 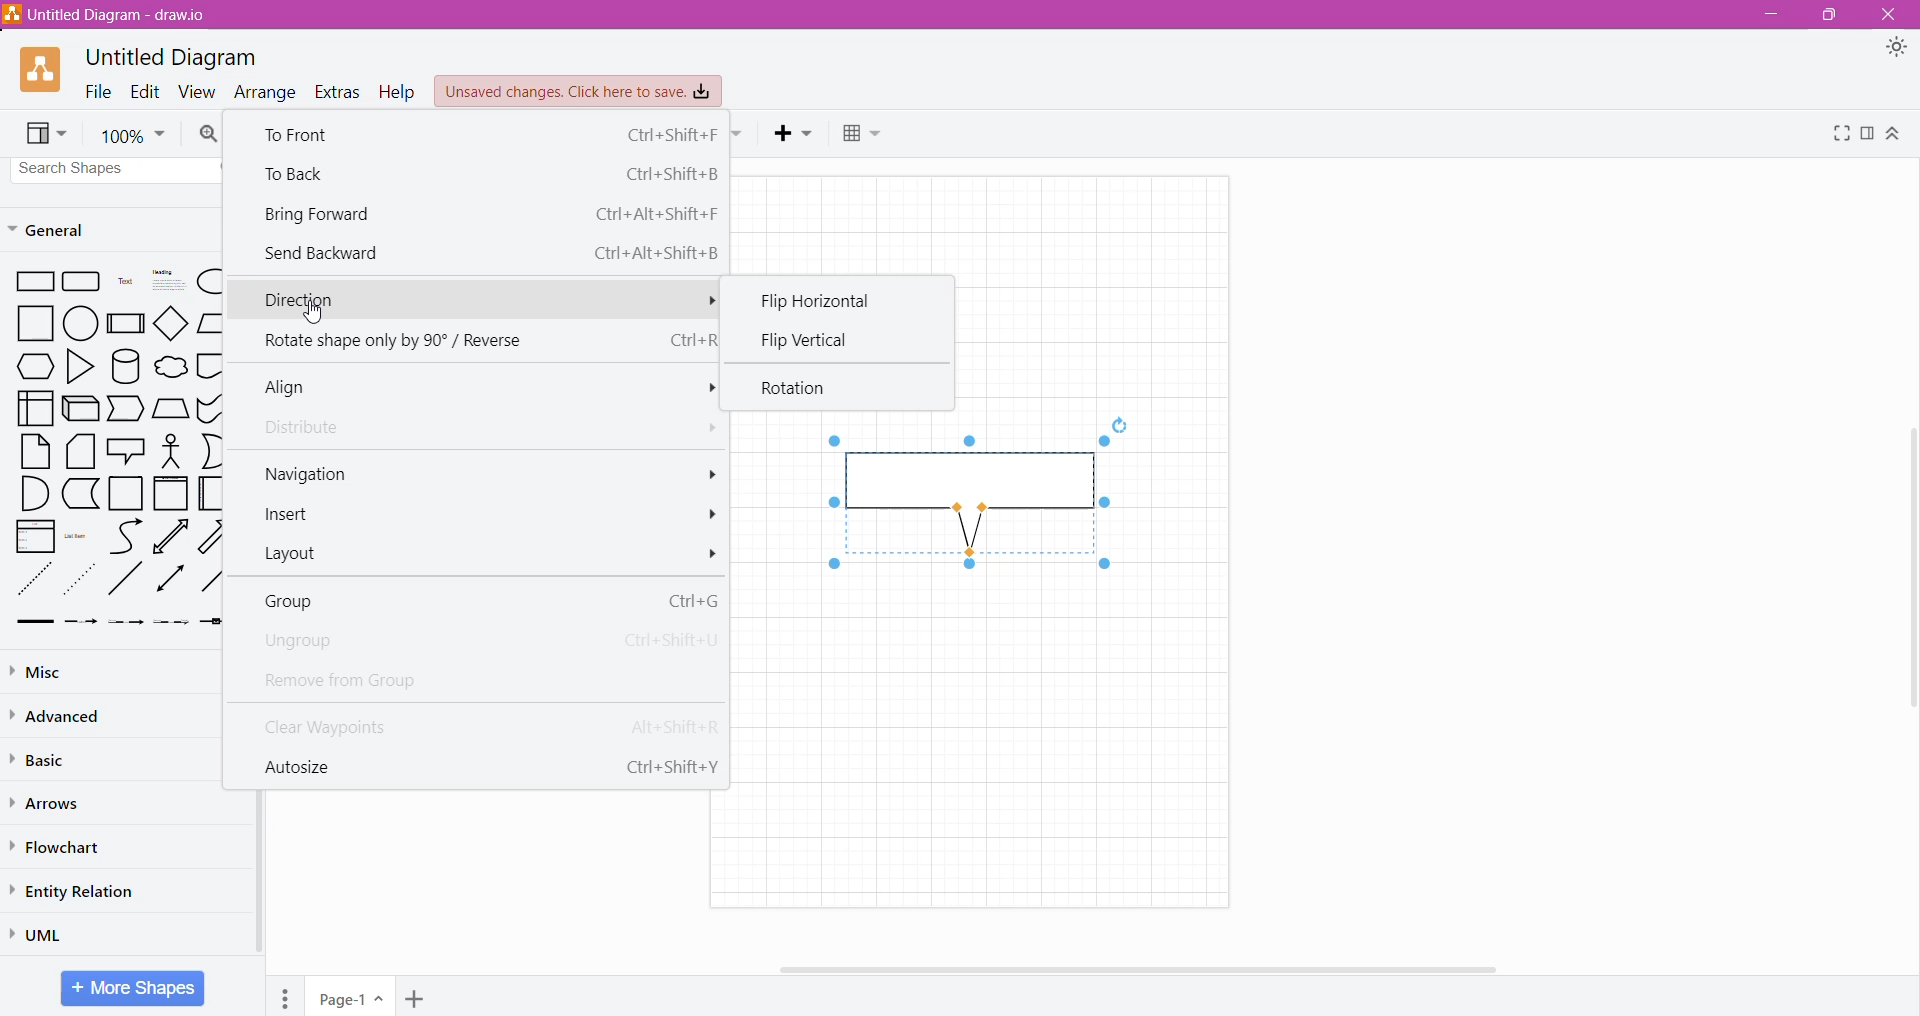 I want to click on Close, so click(x=1891, y=15).